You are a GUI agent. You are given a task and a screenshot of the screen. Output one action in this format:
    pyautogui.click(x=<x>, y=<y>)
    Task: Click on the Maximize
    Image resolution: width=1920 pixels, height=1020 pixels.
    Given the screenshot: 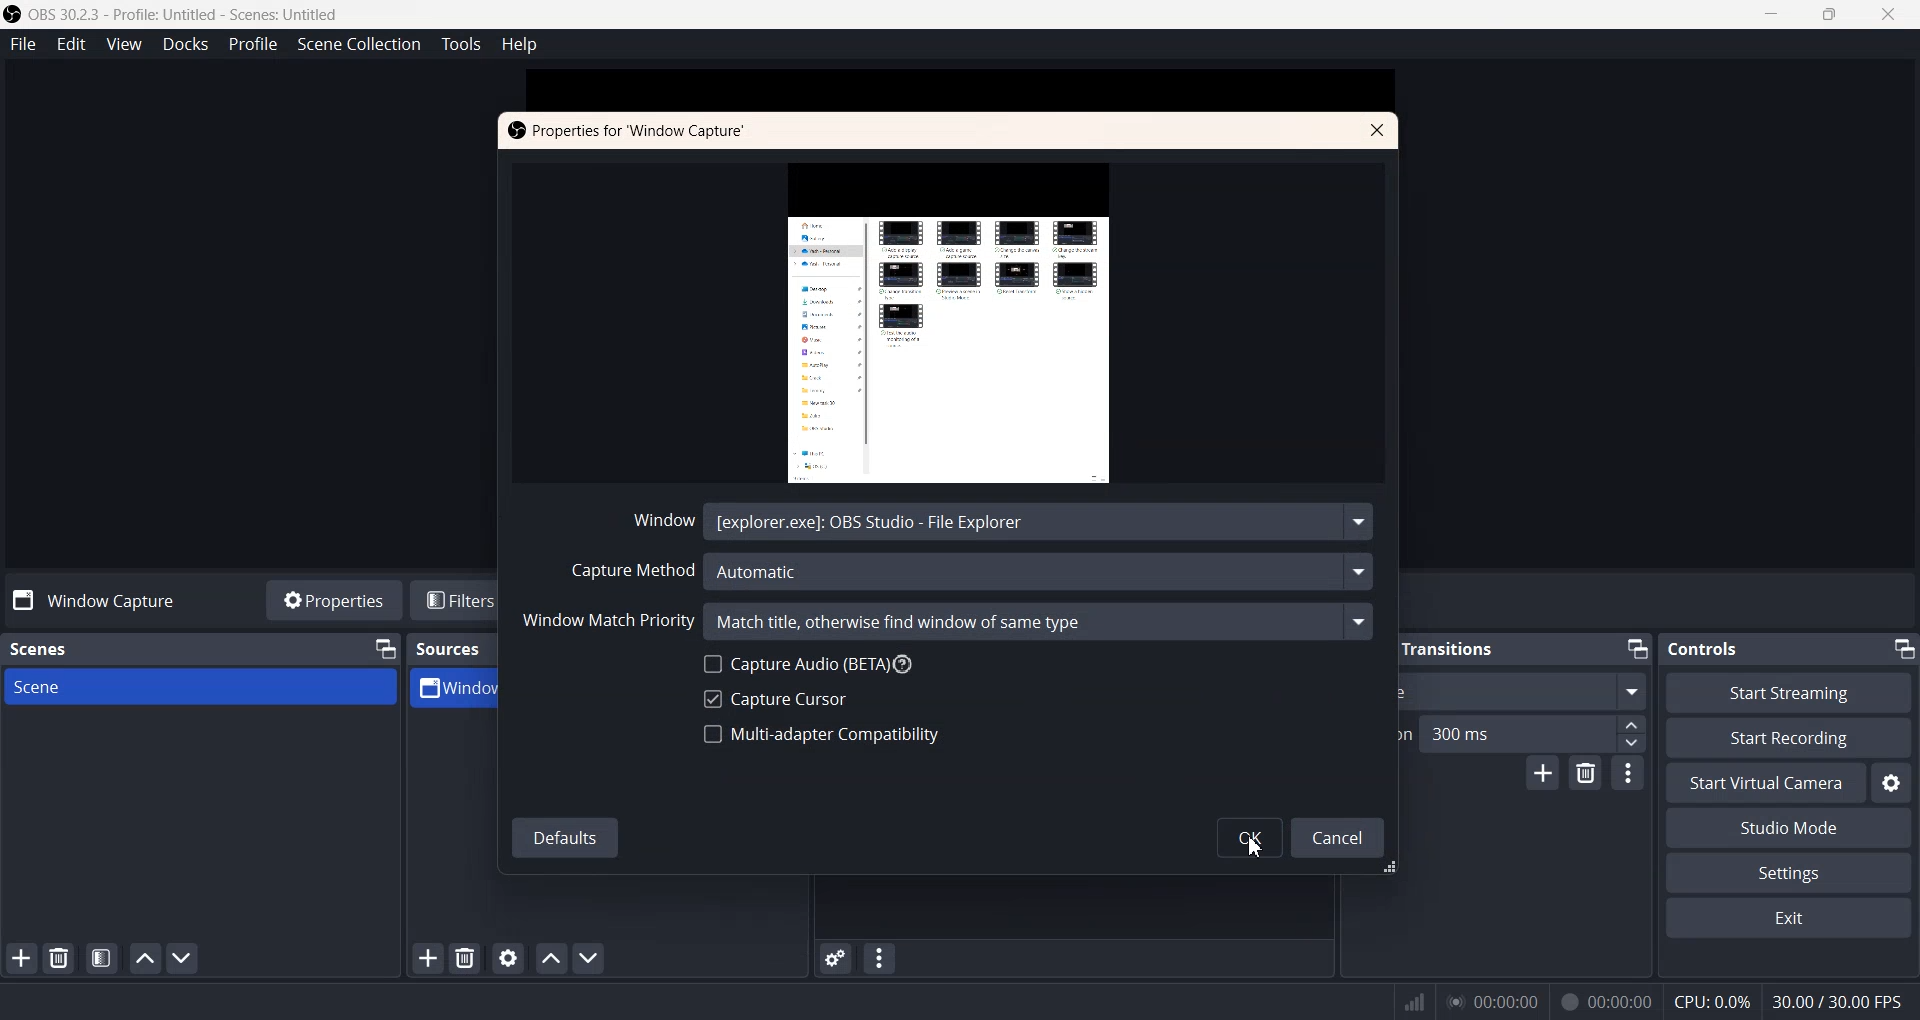 What is the action you would take?
    pyautogui.click(x=1831, y=16)
    